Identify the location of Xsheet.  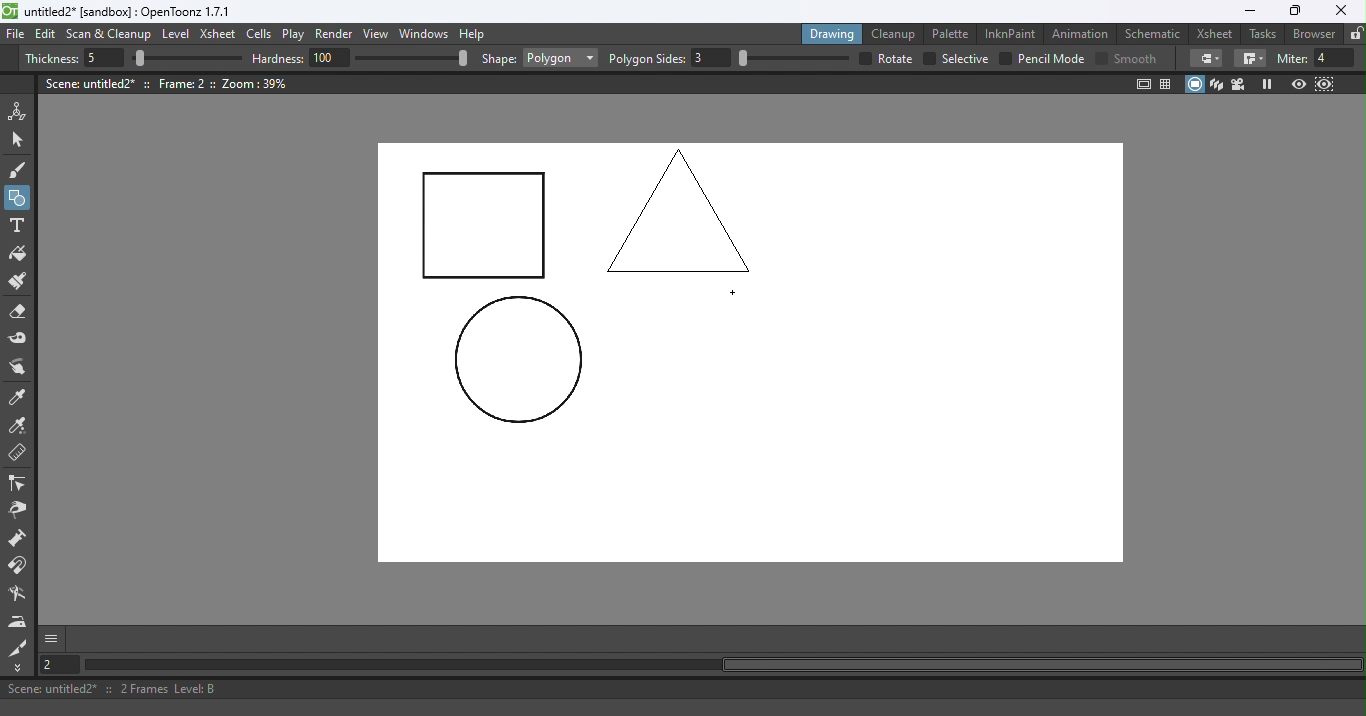
(220, 36).